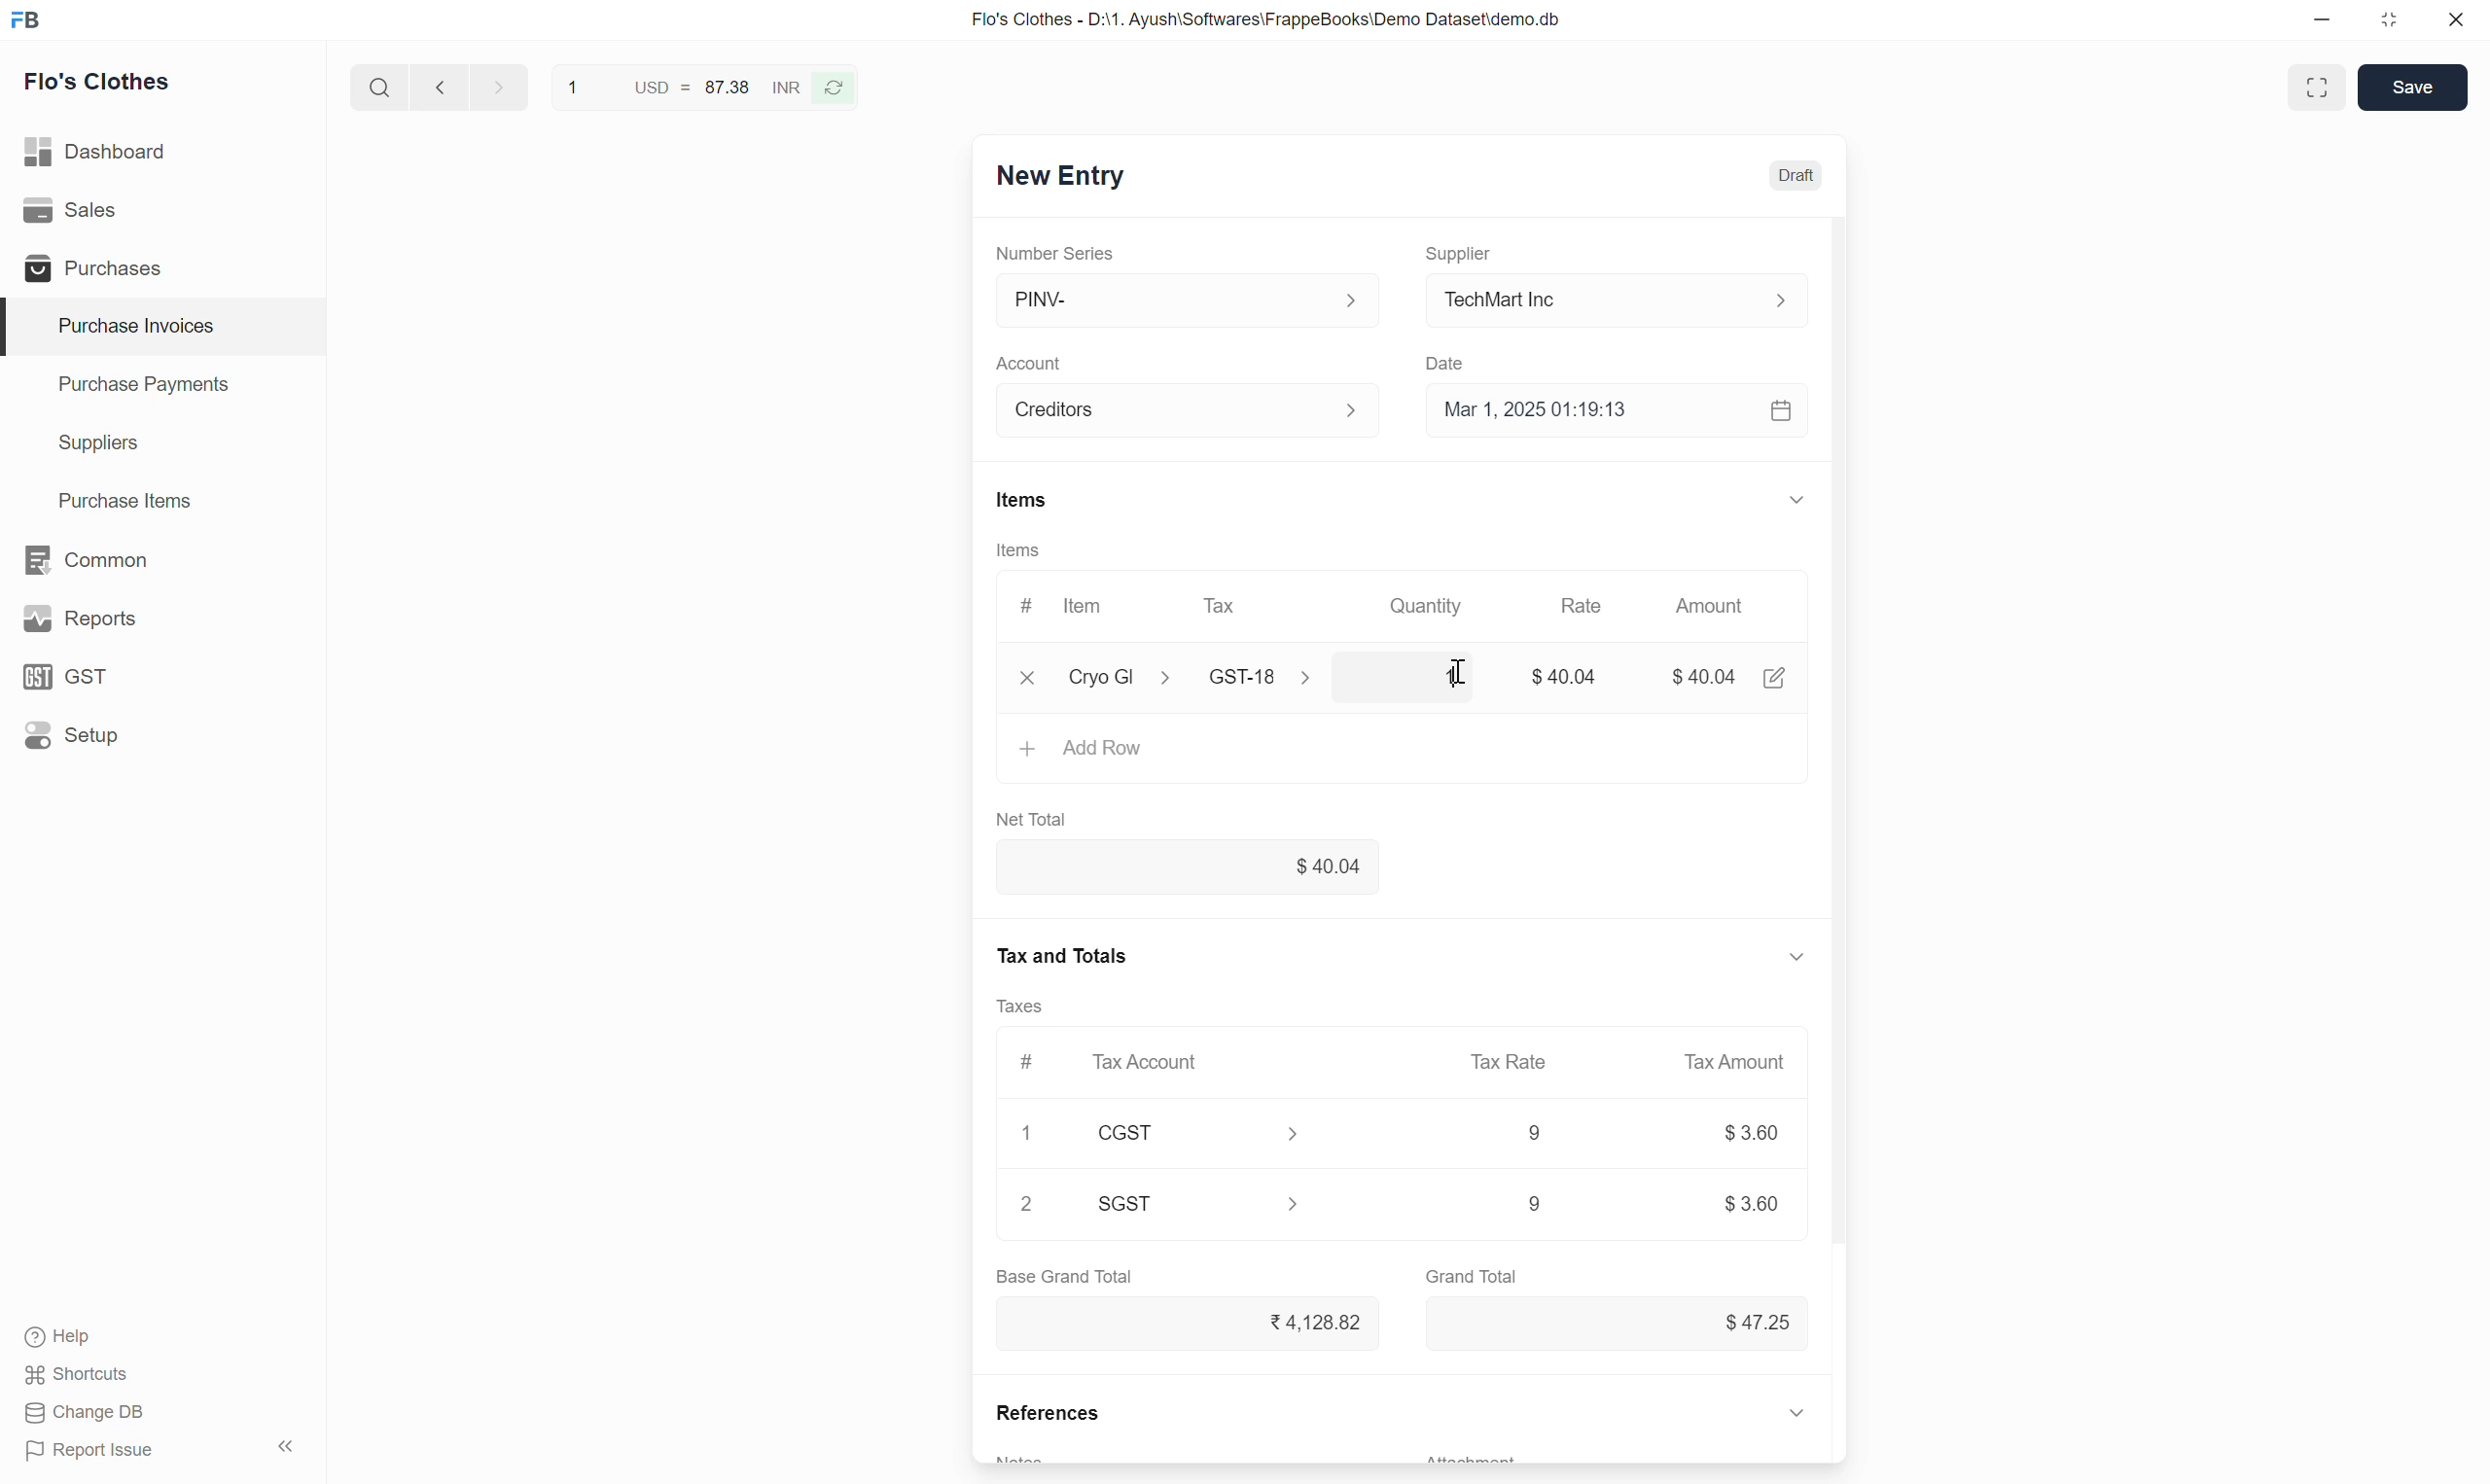 Image resolution: width=2490 pixels, height=1484 pixels. What do you see at coordinates (30, 19) in the screenshot?
I see `frappe books logo` at bounding box center [30, 19].